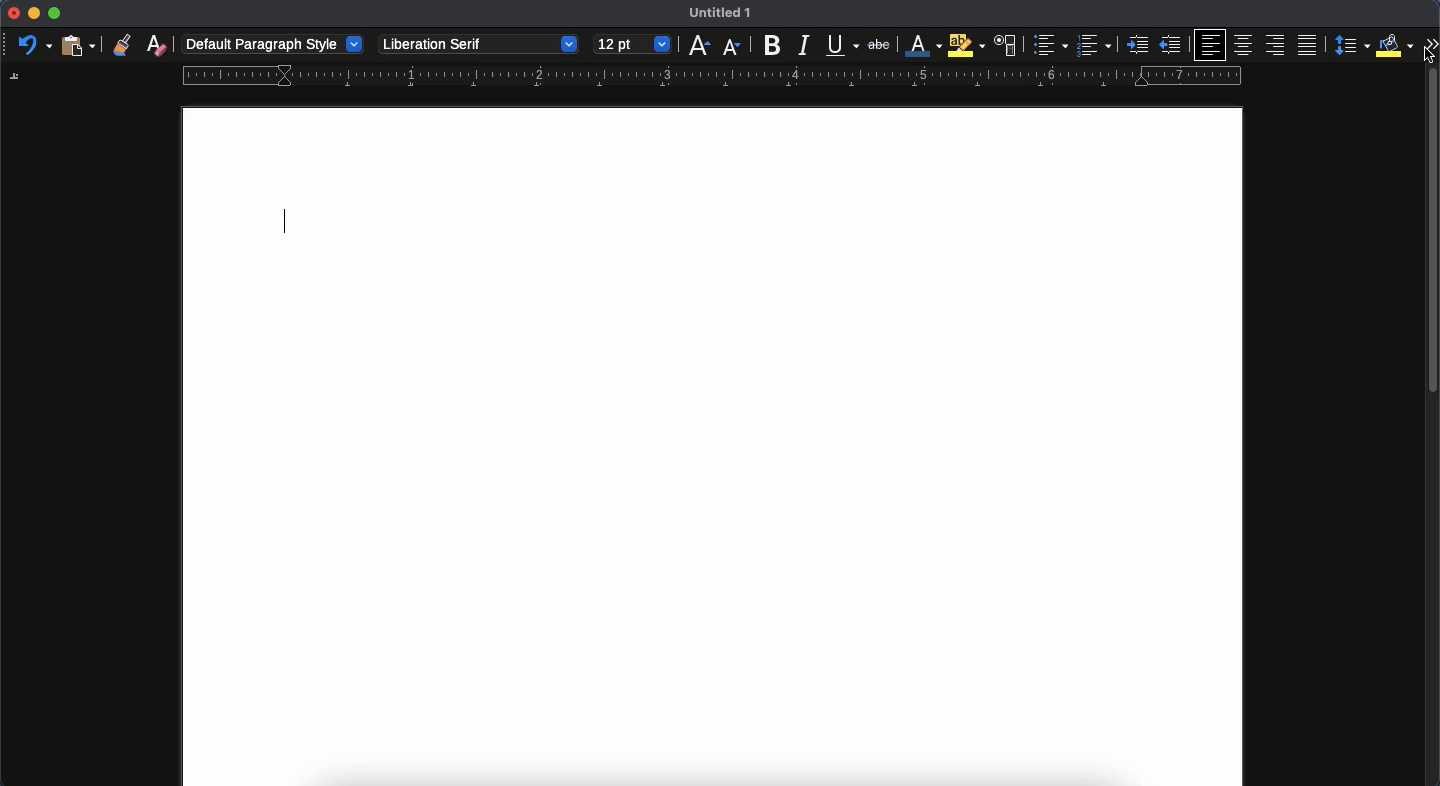 This screenshot has width=1440, height=786. I want to click on bold, so click(773, 46).